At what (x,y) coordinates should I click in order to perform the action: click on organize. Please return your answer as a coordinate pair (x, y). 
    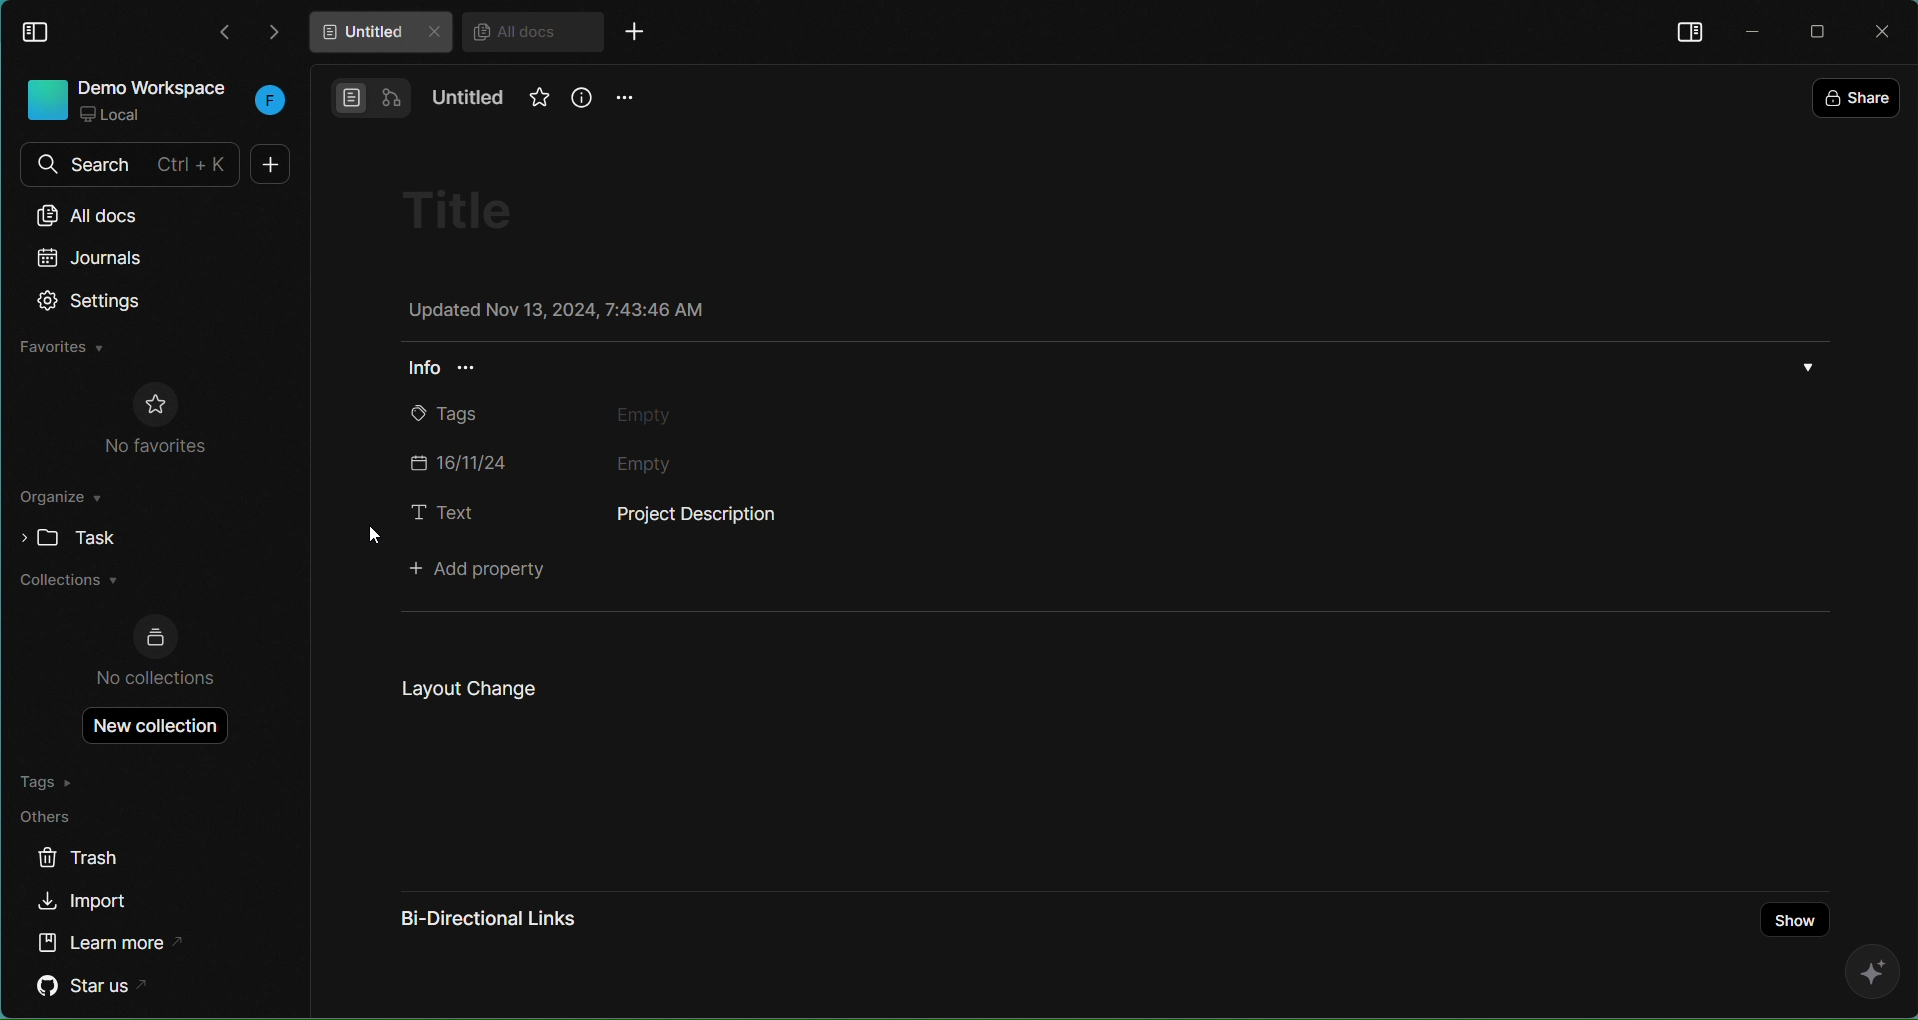
    Looking at the image, I should click on (62, 501).